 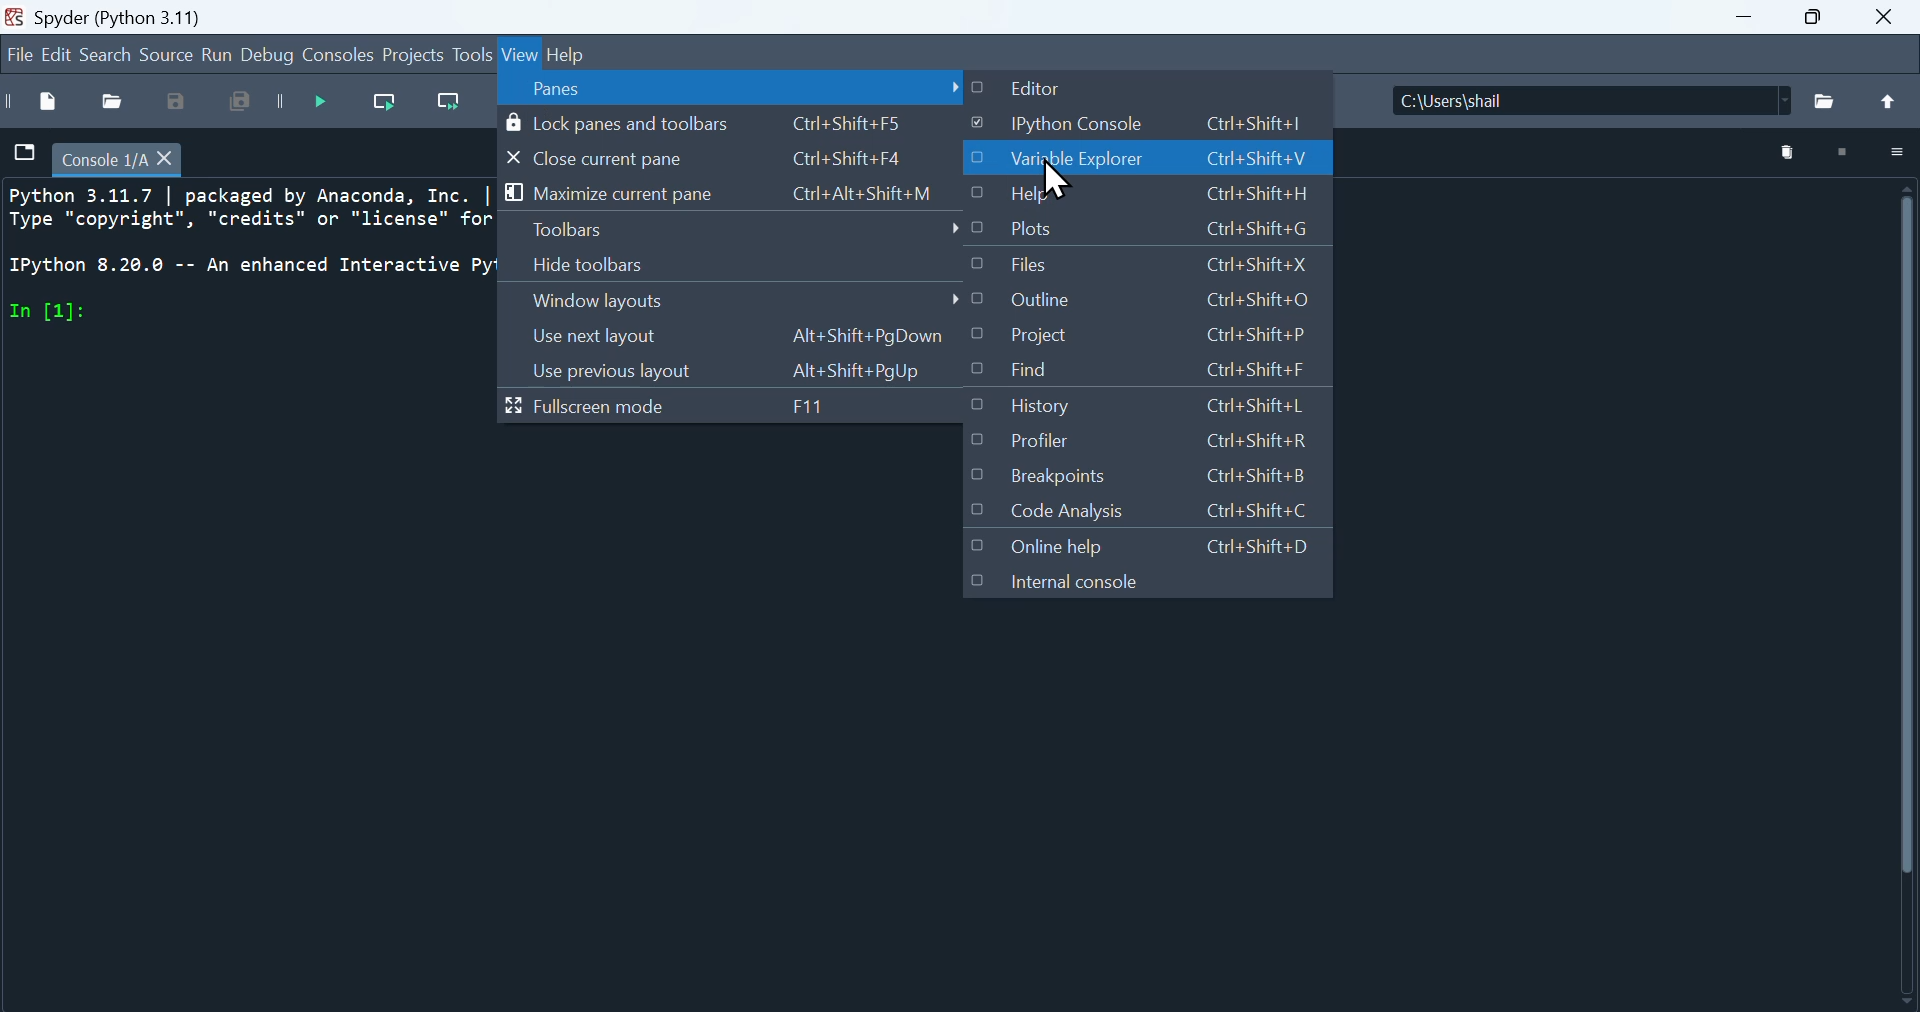 What do you see at coordinates (272, 54) in the screenshot?
I see `Debug` at bounding box center [272, 54].